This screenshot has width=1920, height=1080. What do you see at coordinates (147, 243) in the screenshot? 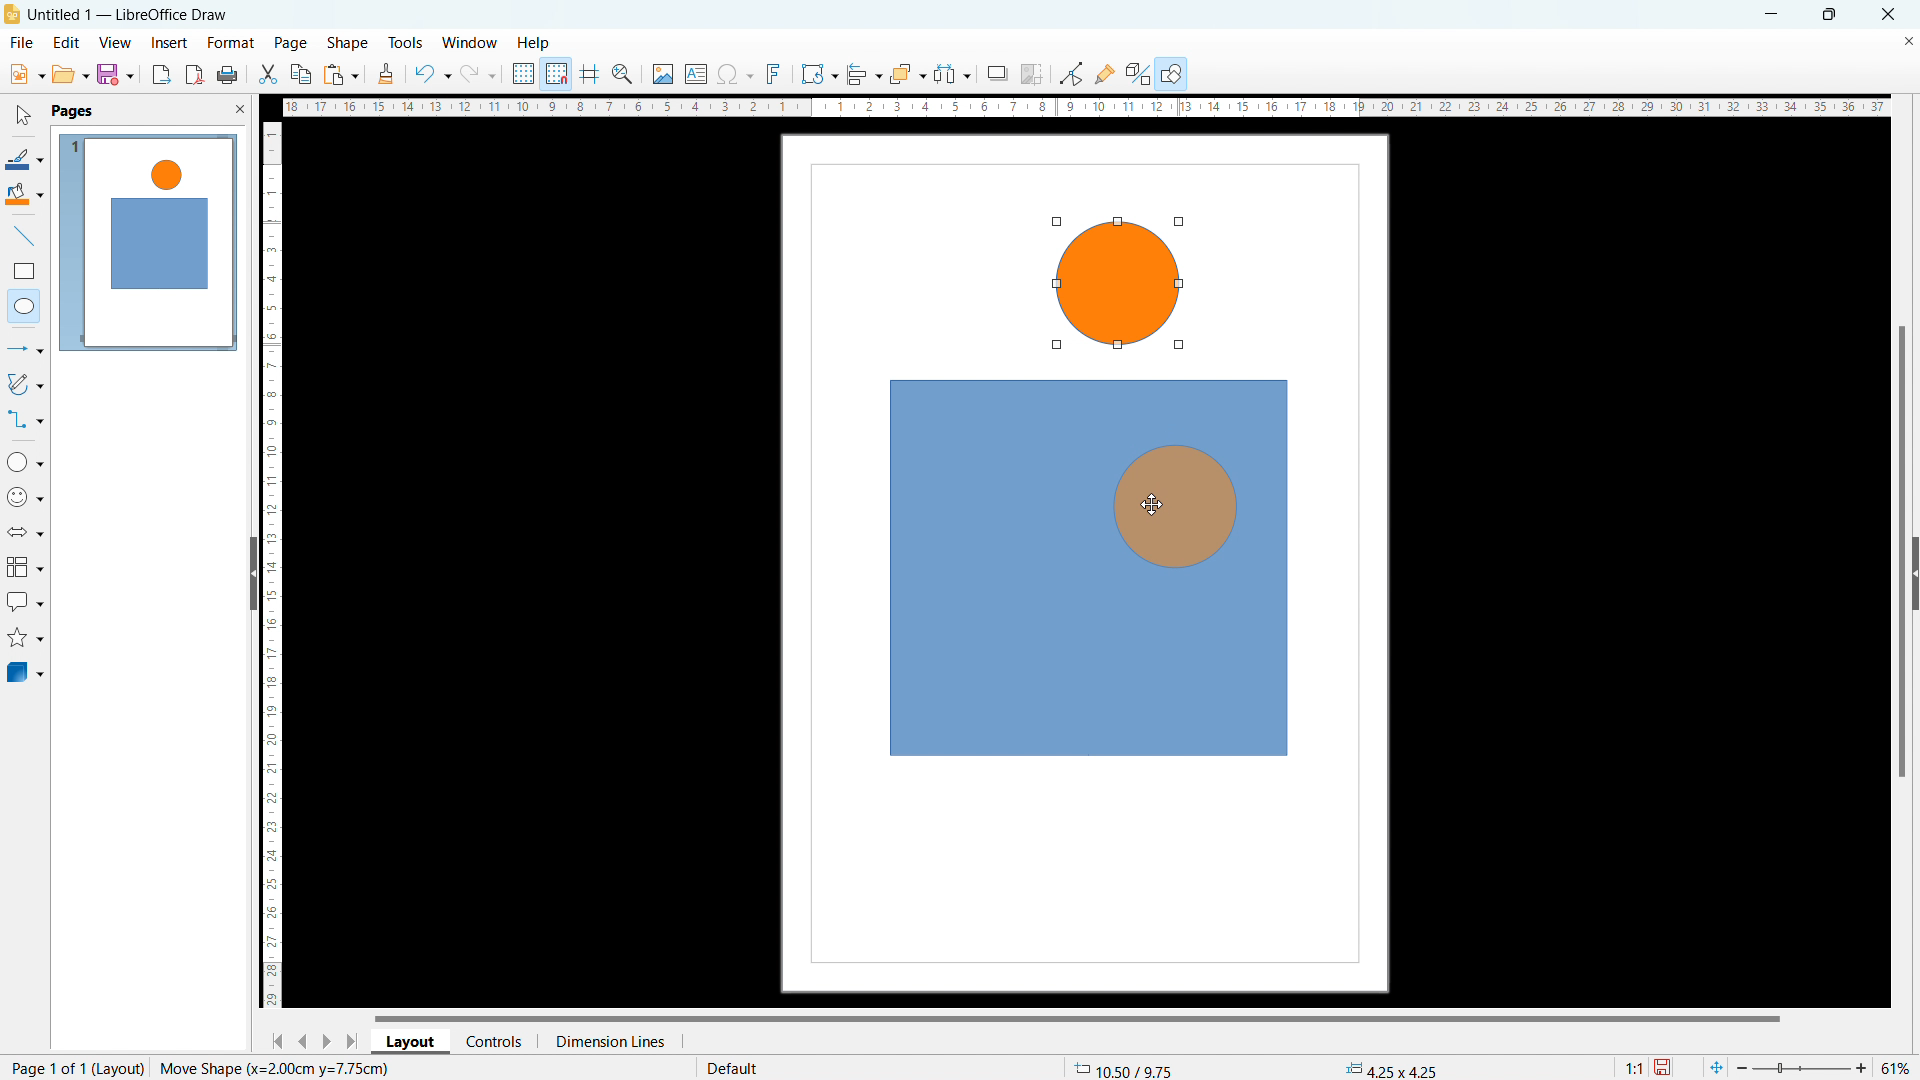
I see `page view updated` at bounding box center [147, 243].